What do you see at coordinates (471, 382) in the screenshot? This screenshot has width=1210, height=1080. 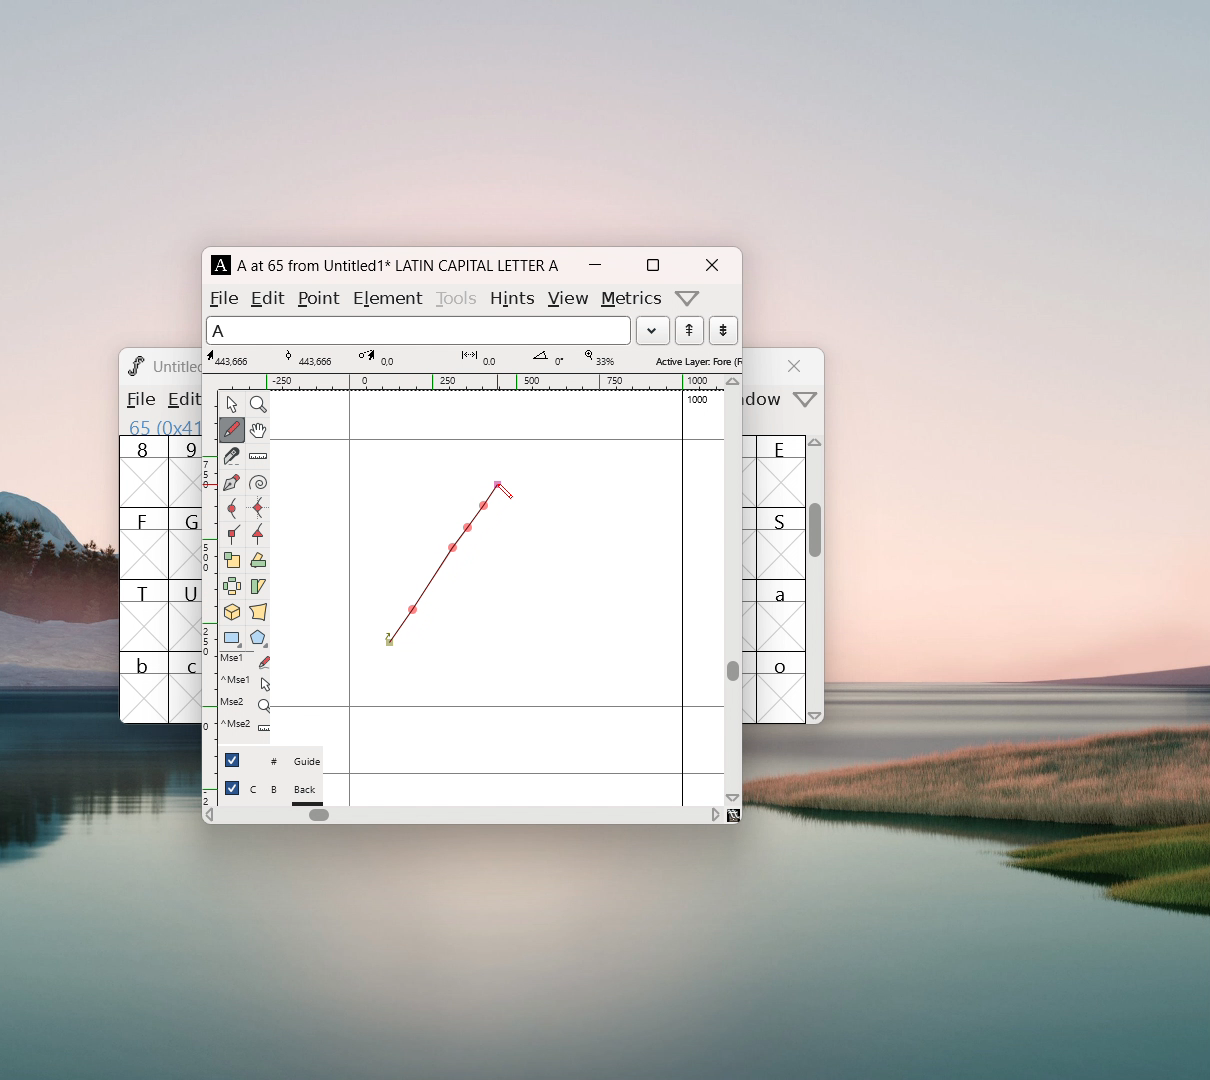 I see `horizontal ruler` at bounding box center [471, 382].